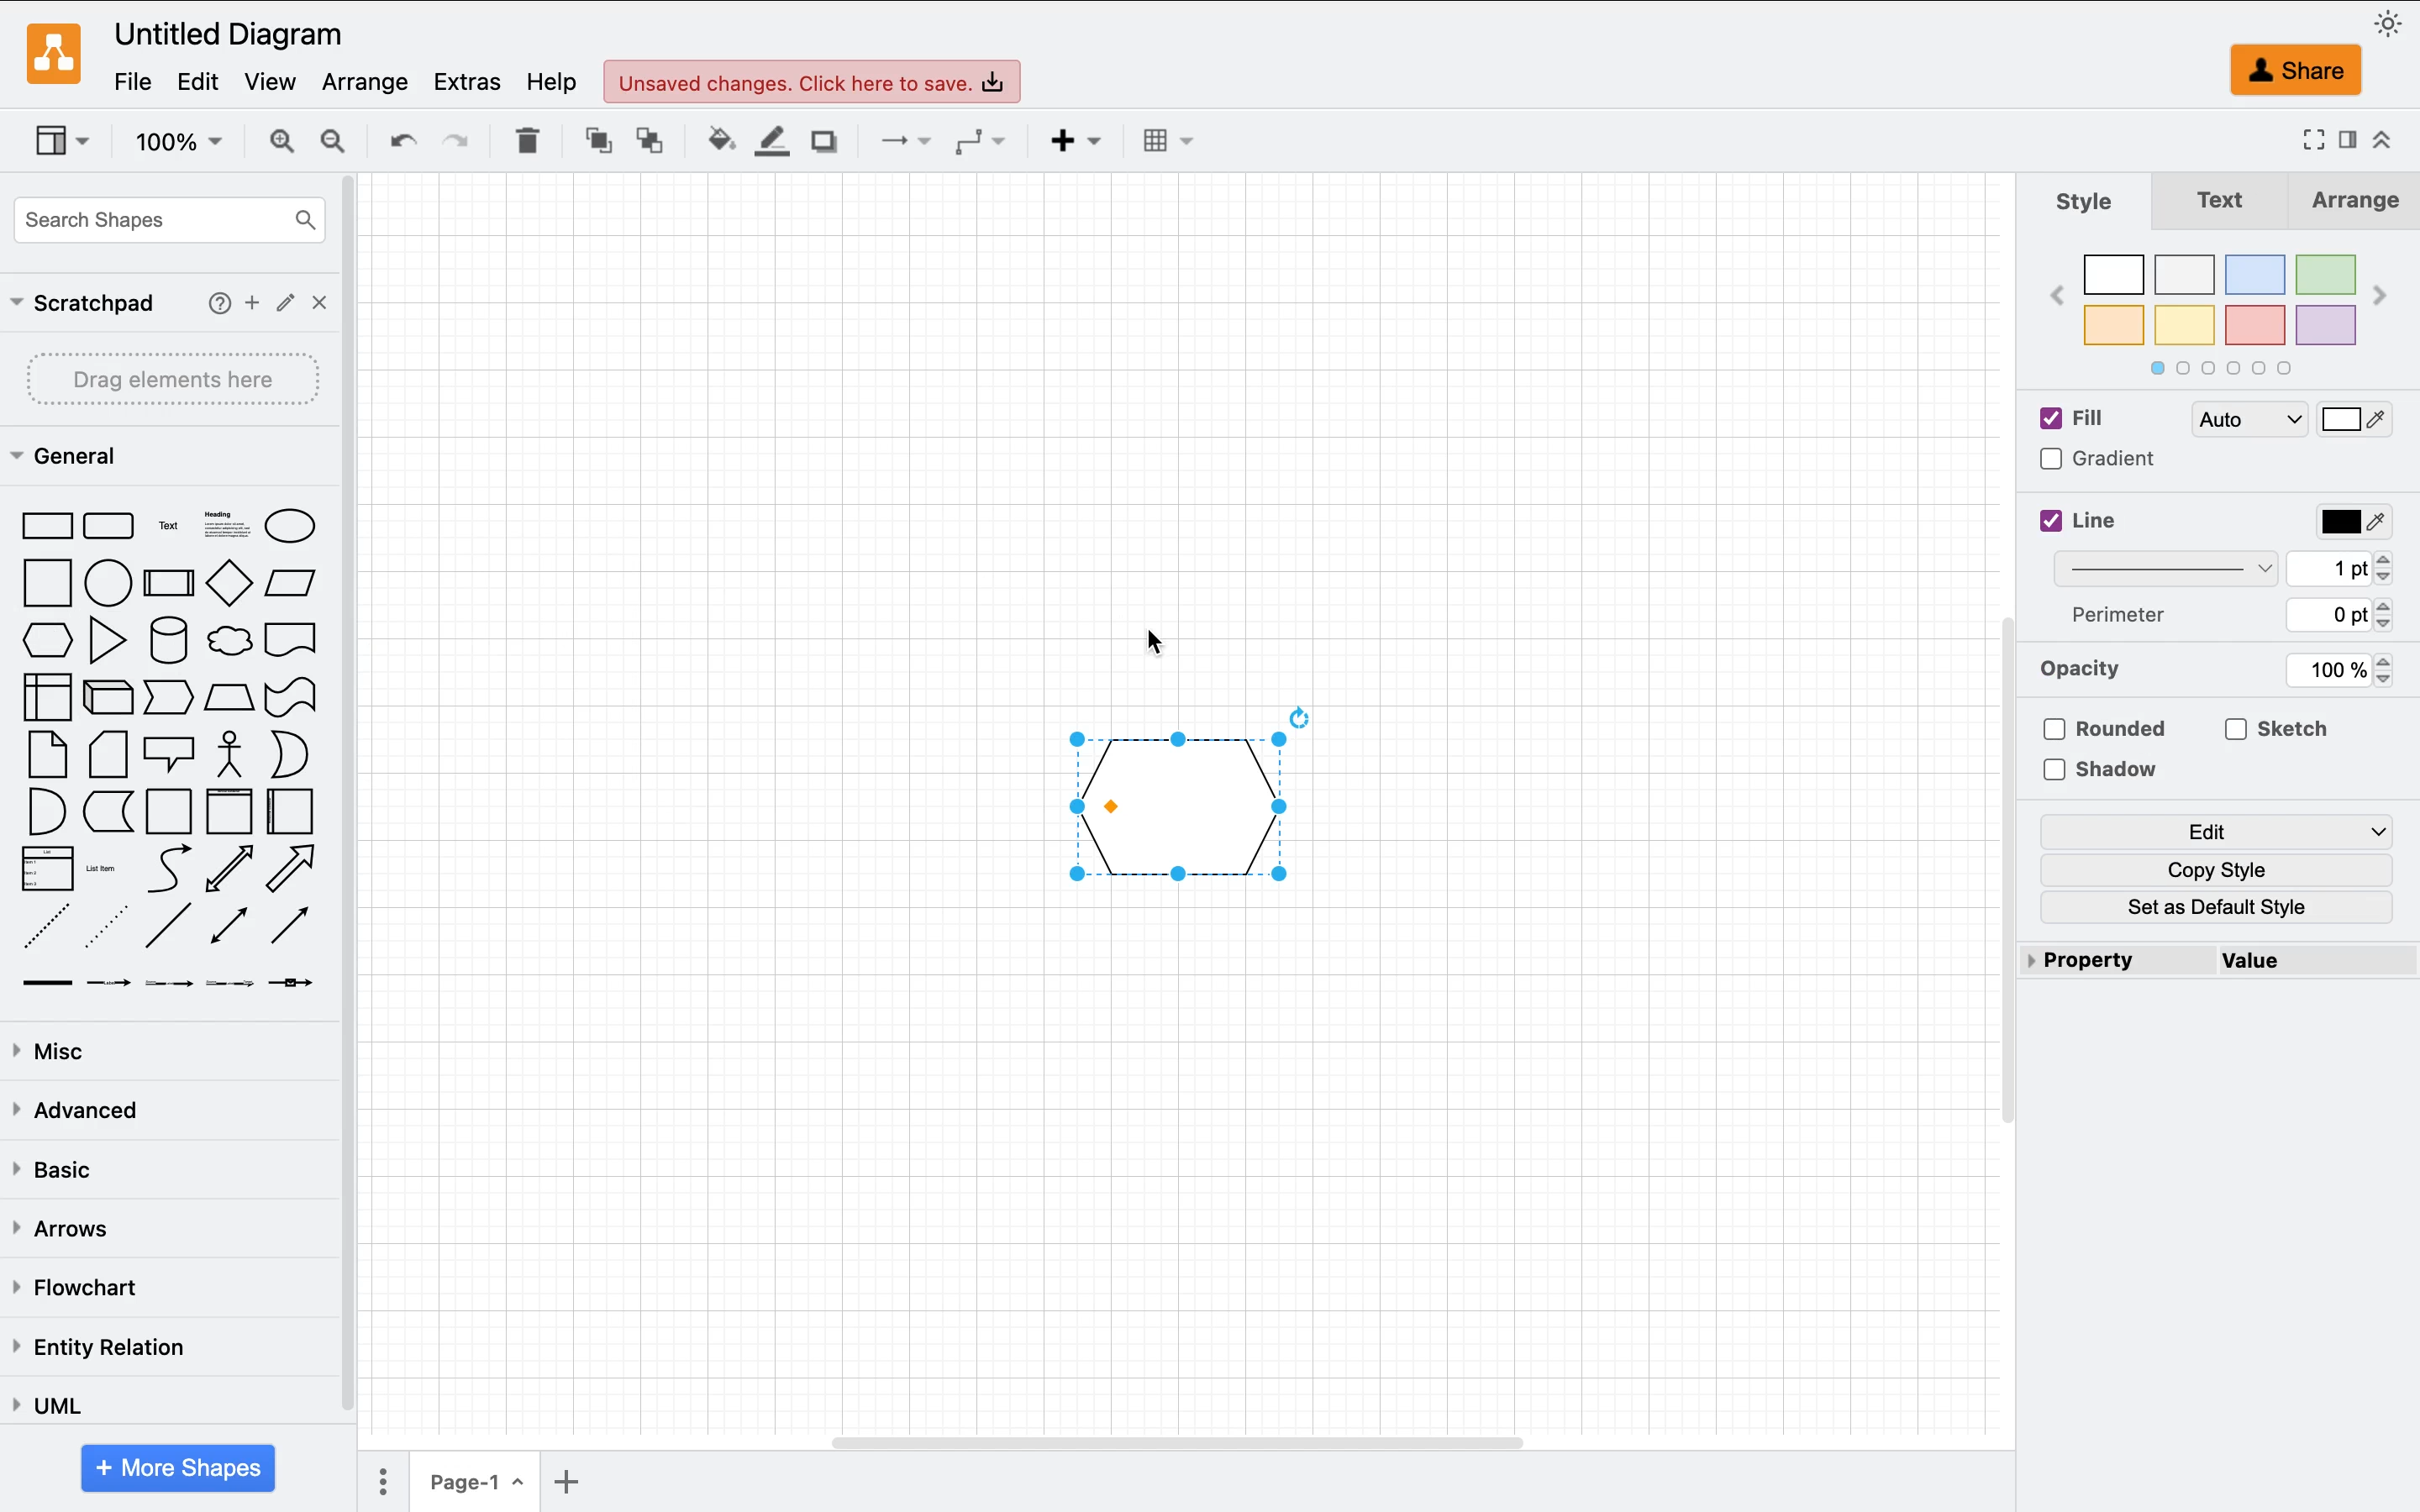 The width and height of the screenshot is (2420, 1512). I want to click on Opacity, so click(2092, 673).